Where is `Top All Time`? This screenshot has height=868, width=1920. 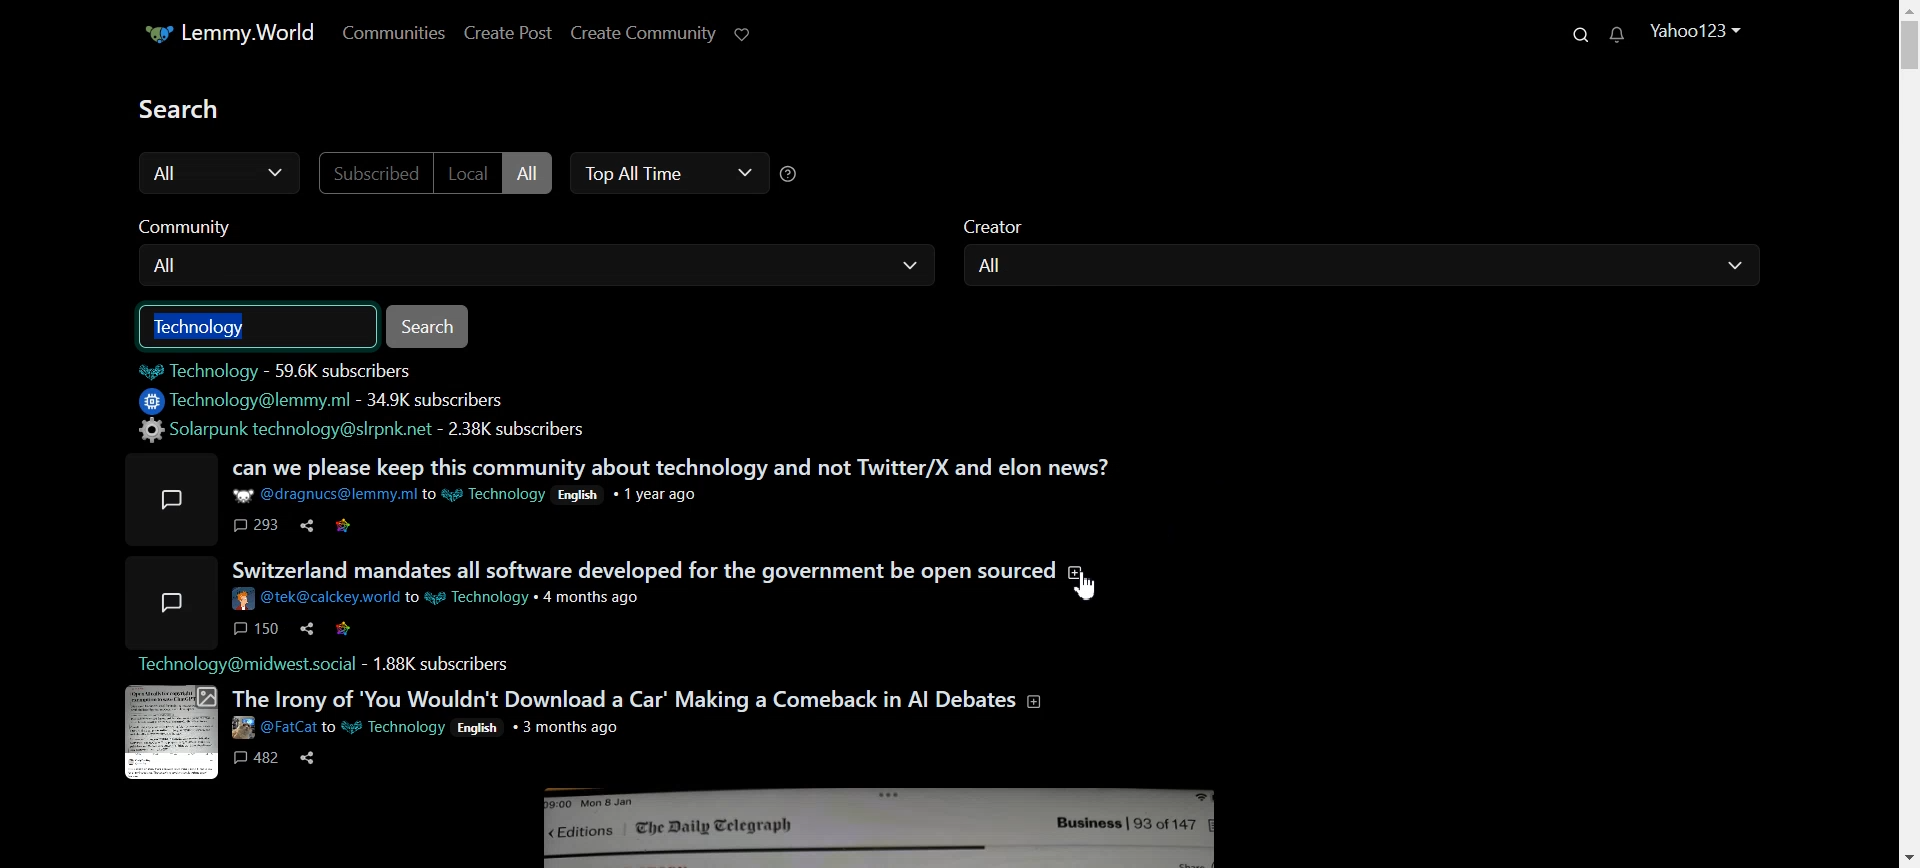
Top All Time is located at coordinates (665, 173).